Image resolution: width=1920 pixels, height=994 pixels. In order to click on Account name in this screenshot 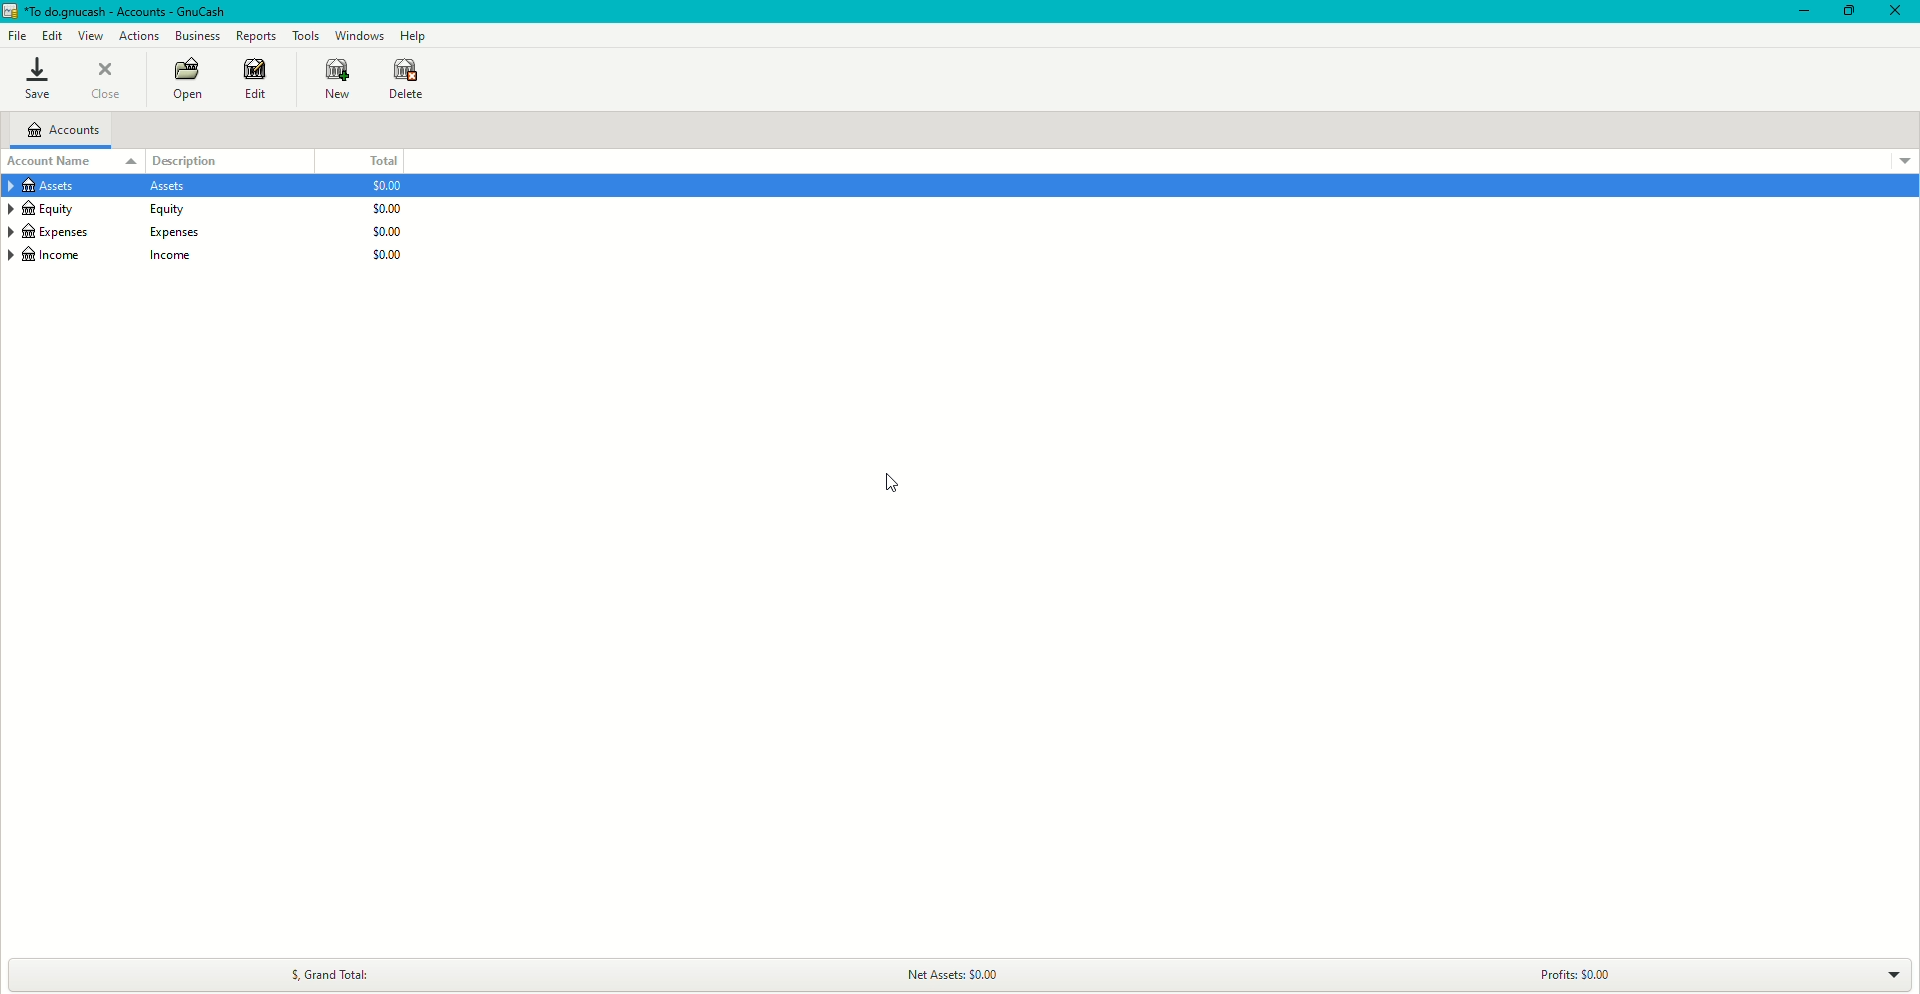, I will do `click(53, 161)`.